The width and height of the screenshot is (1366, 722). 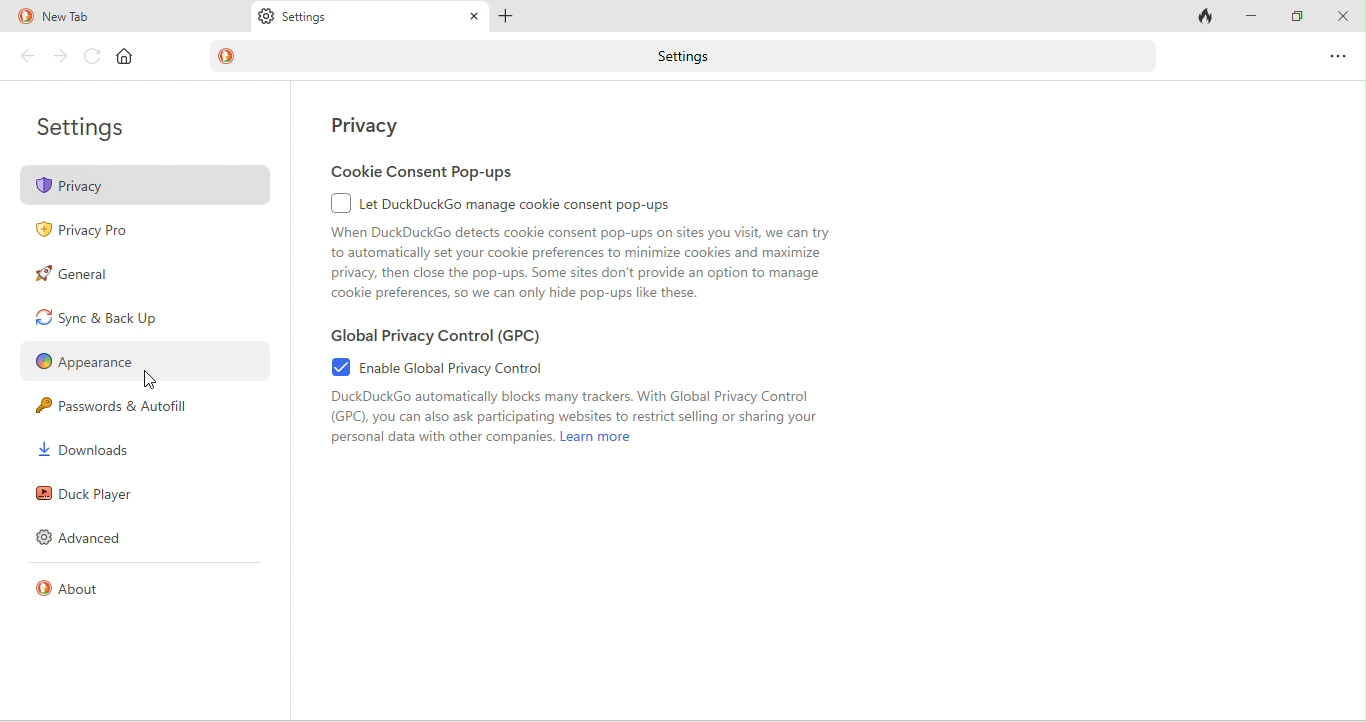 What do you see at coordinates (1253, 15) in the screenshot?
I see `minimize` at bounding box center [1253, 15].